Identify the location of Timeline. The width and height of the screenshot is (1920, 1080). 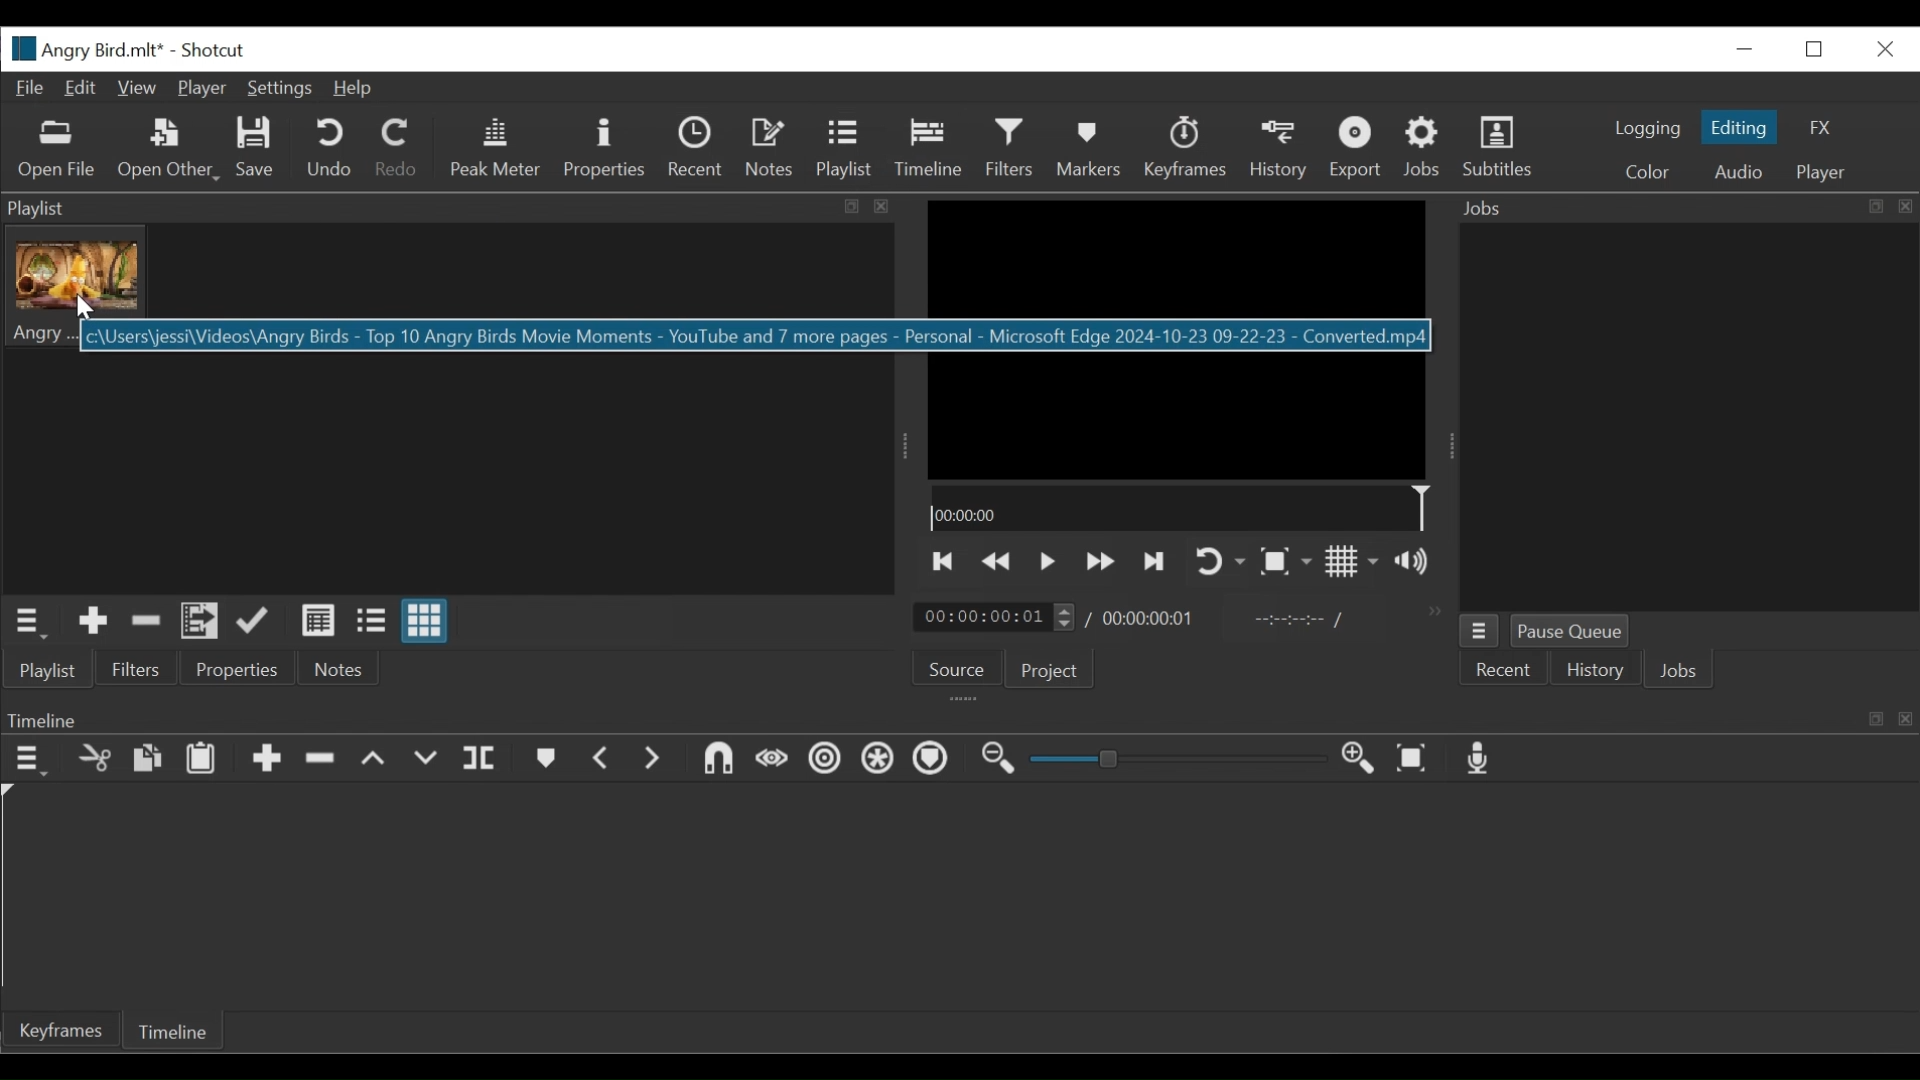
(1185, 510).